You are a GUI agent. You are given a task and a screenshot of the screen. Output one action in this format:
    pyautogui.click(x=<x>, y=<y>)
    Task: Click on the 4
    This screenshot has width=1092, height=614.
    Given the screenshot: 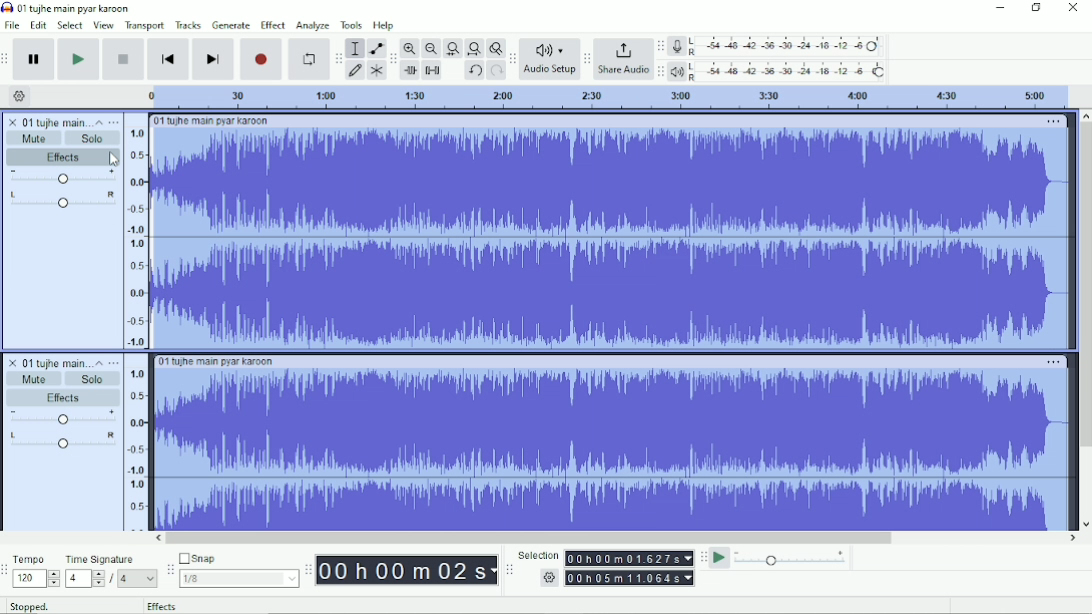 What is the action you would take?
    pyautogui.click(x=85, y=579)
    